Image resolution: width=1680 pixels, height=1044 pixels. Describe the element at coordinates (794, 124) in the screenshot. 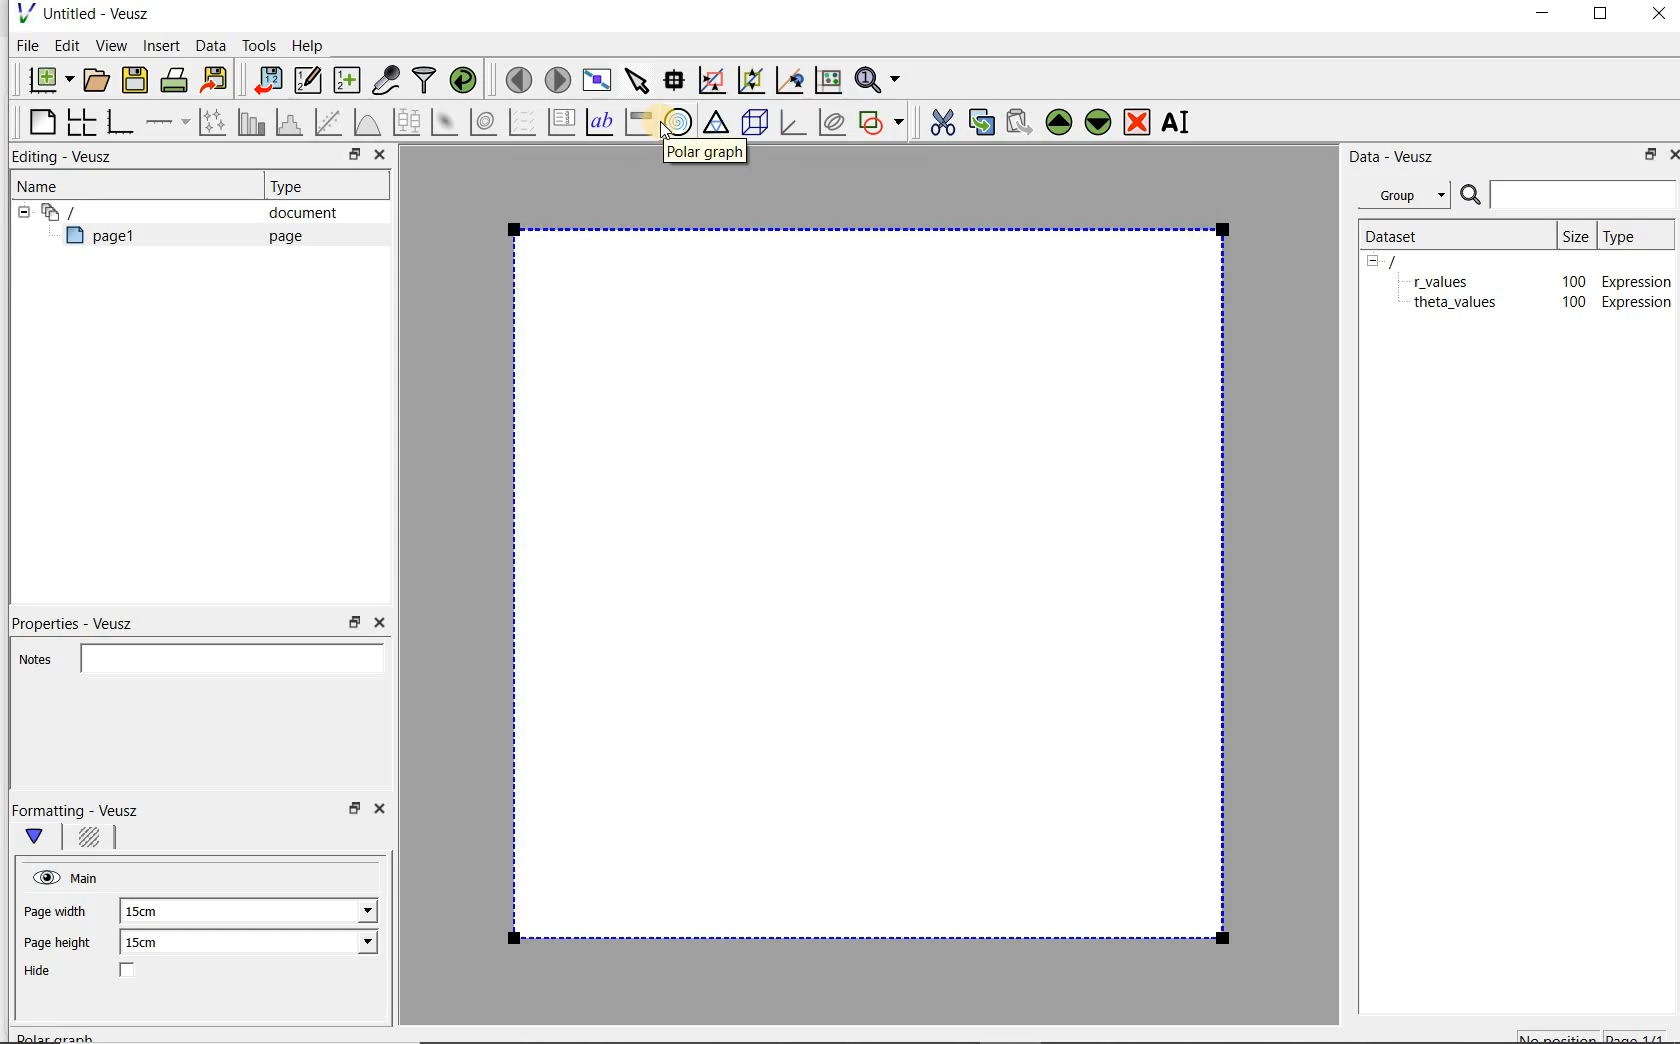

I see `3d graph` at that location.